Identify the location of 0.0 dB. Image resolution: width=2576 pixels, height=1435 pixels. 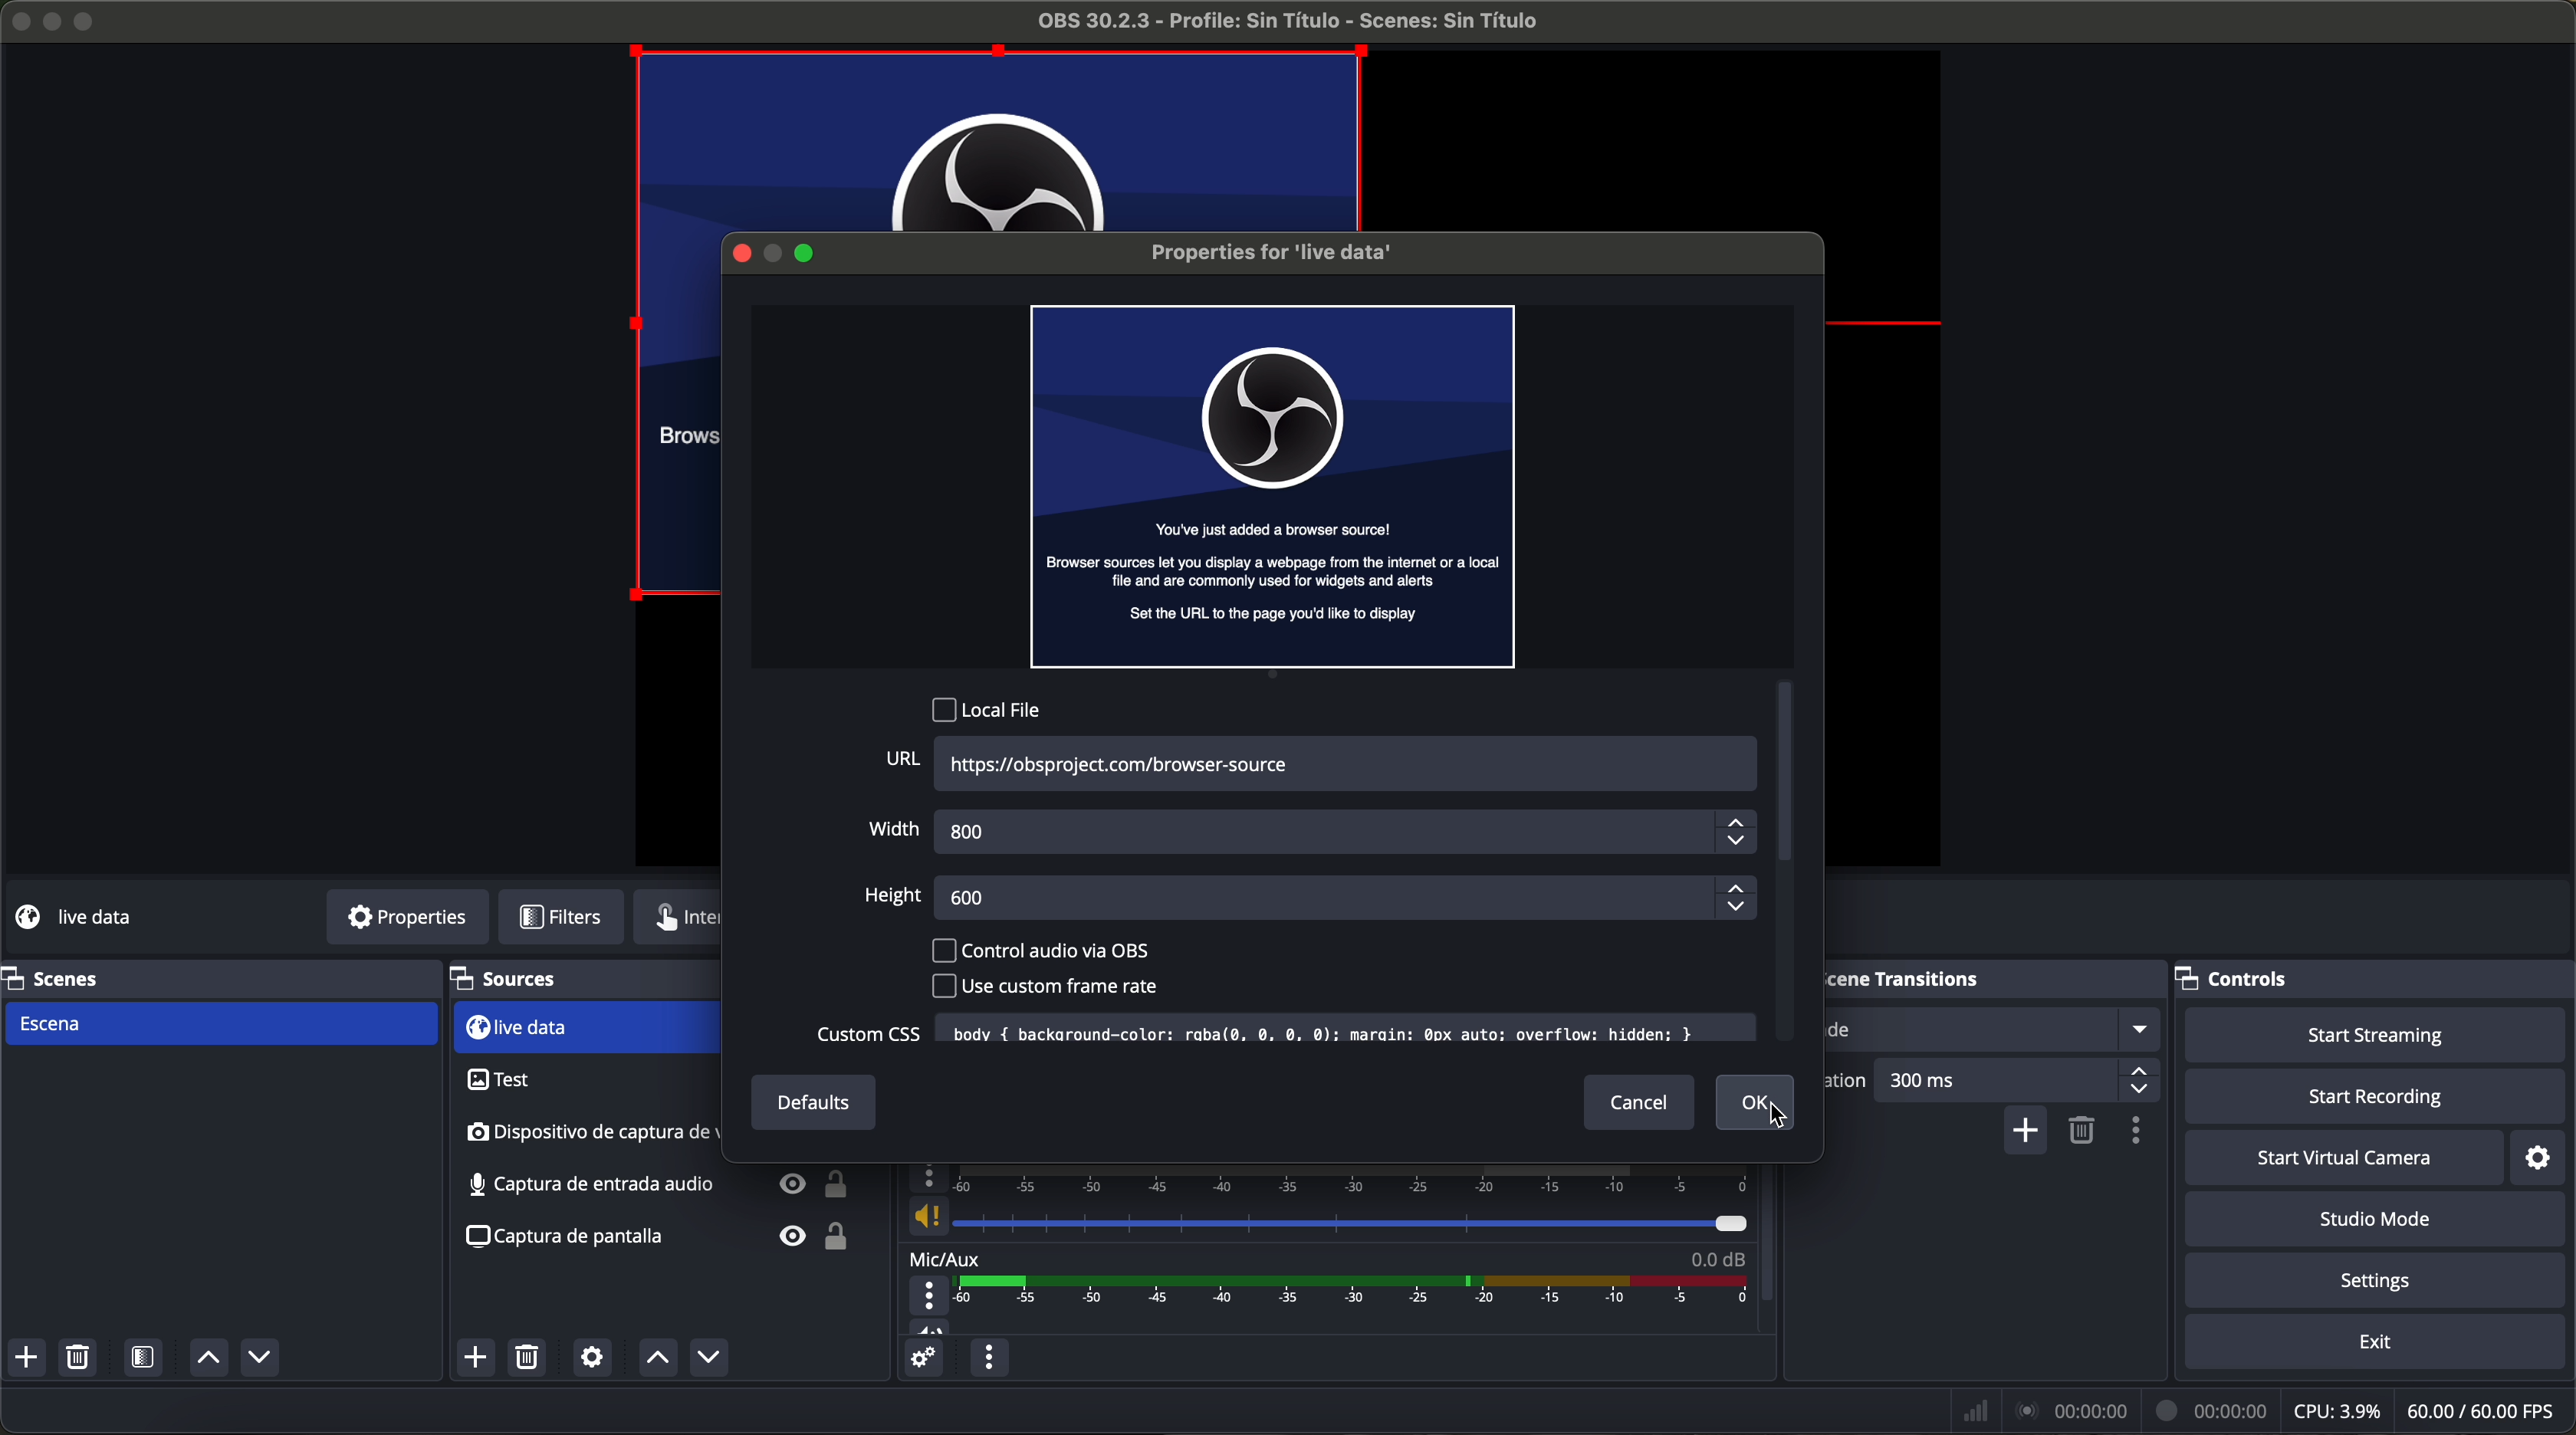
(1708, 1261).